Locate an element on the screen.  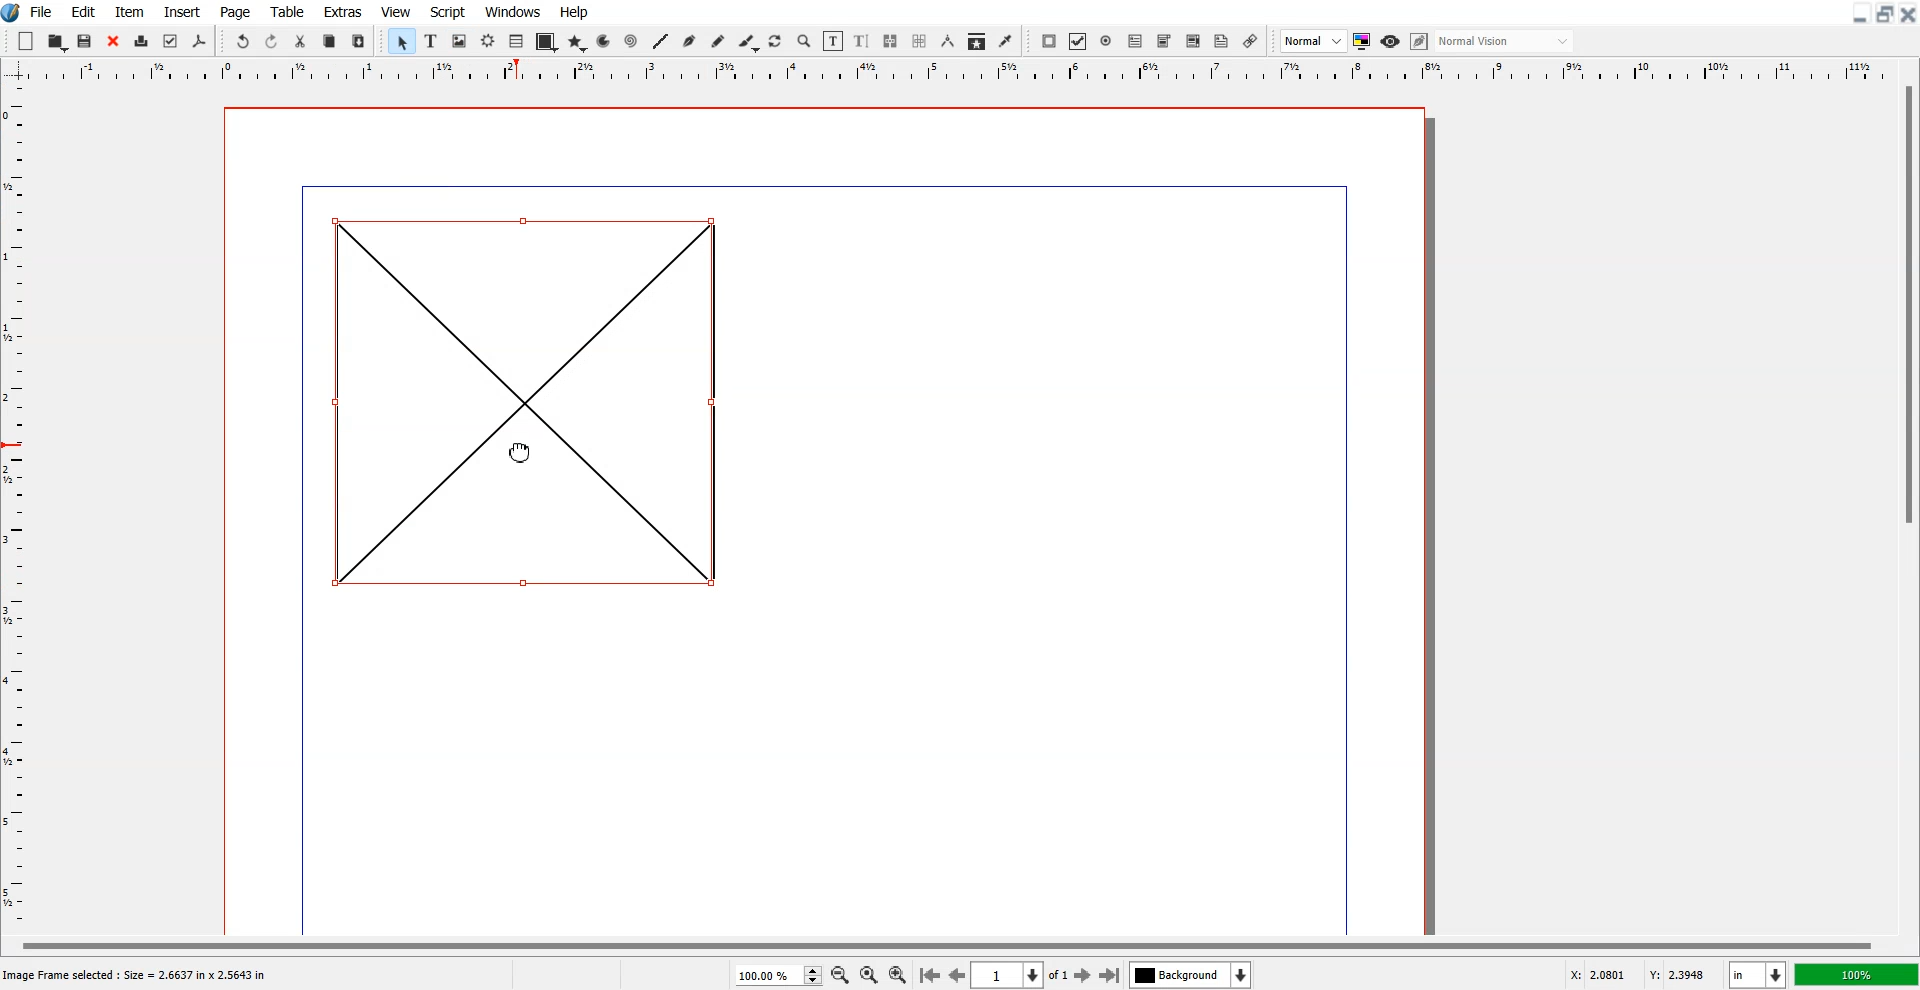
PDF Check Box is located at coordinates (1078, 41).